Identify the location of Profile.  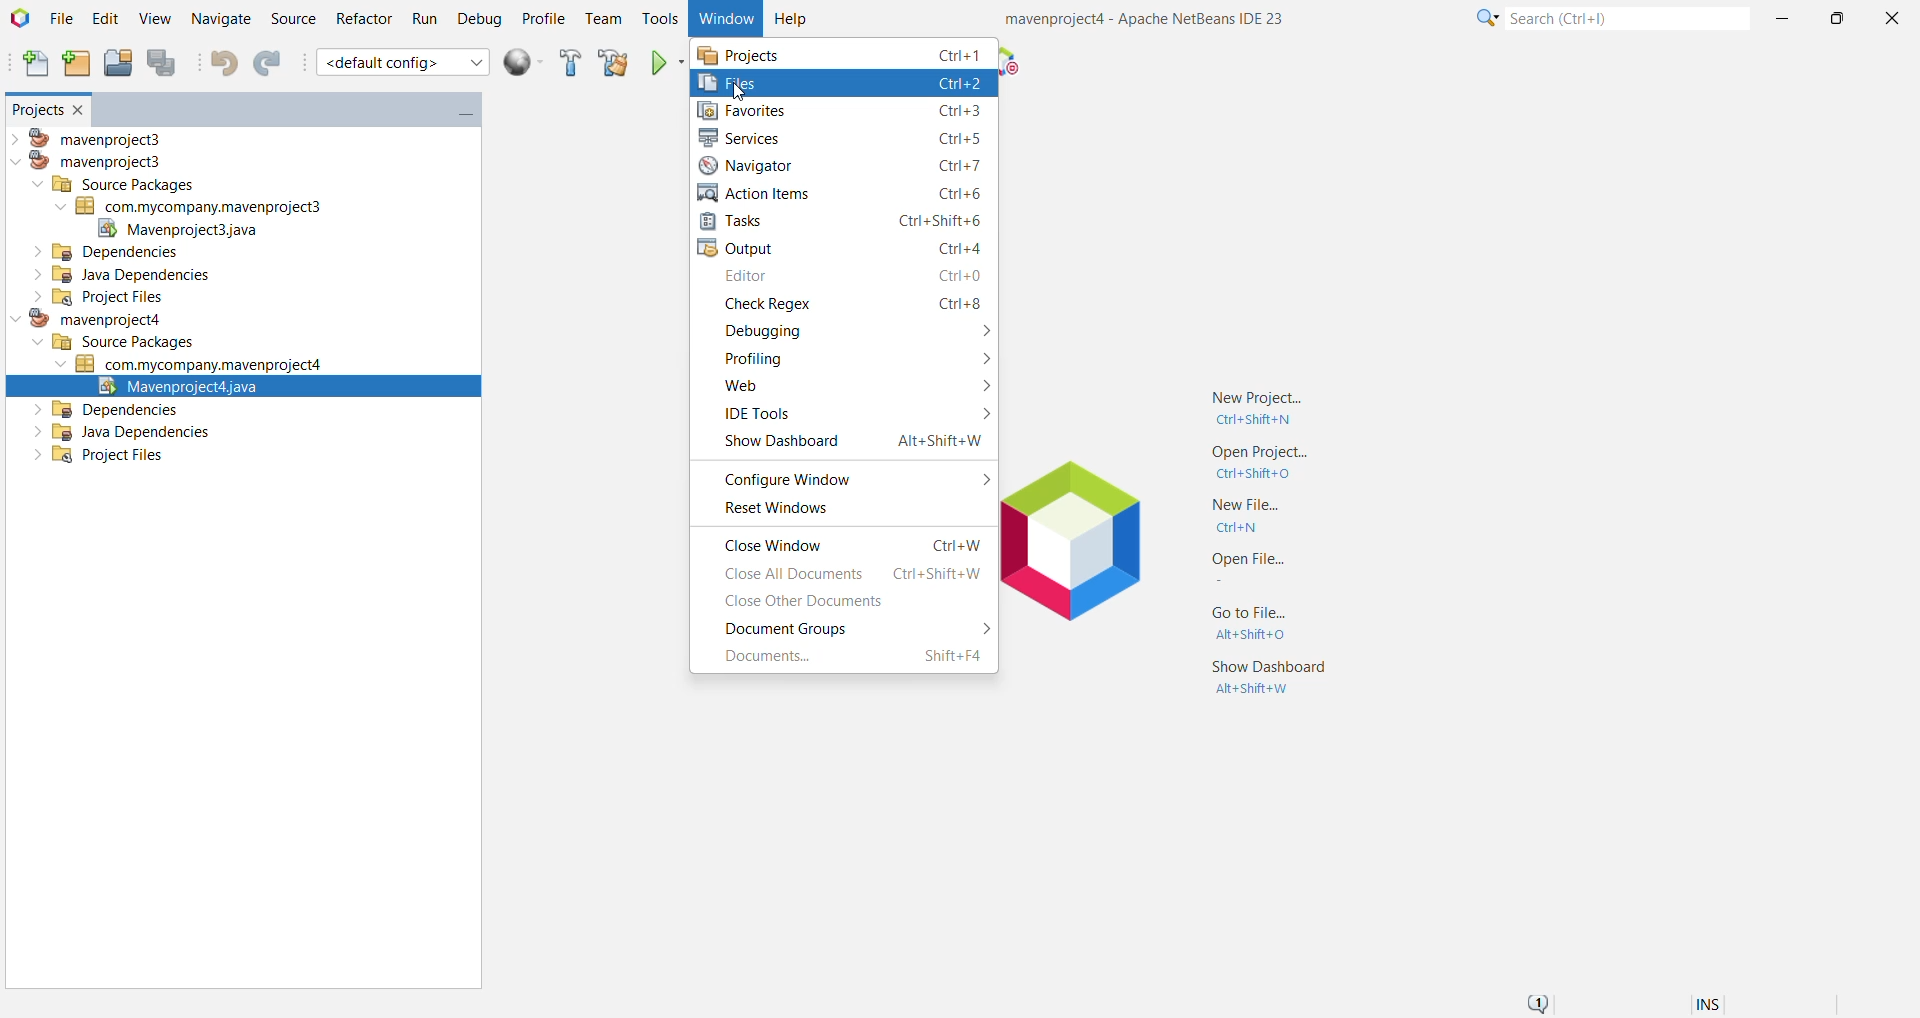
(543, 21).